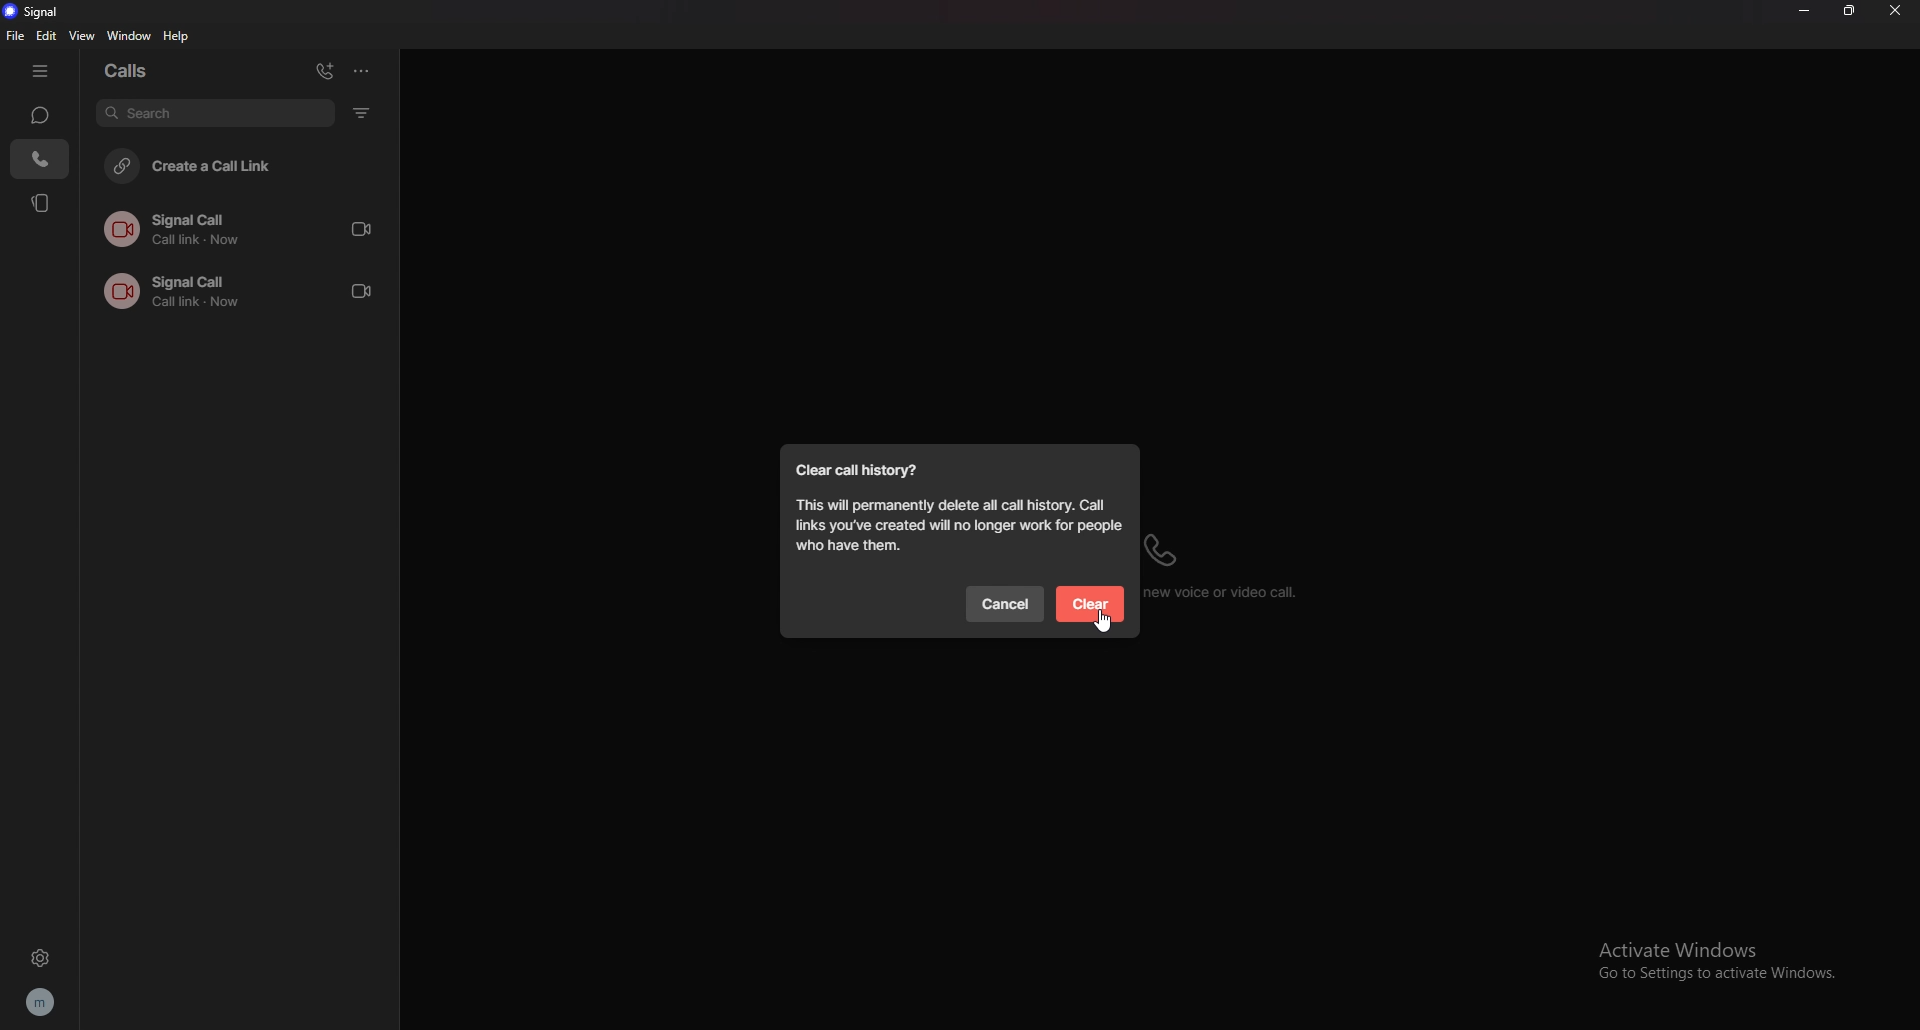 The width and height of the screenshot is (1920, 1030). I want to click on clear, so click(1091, 604).